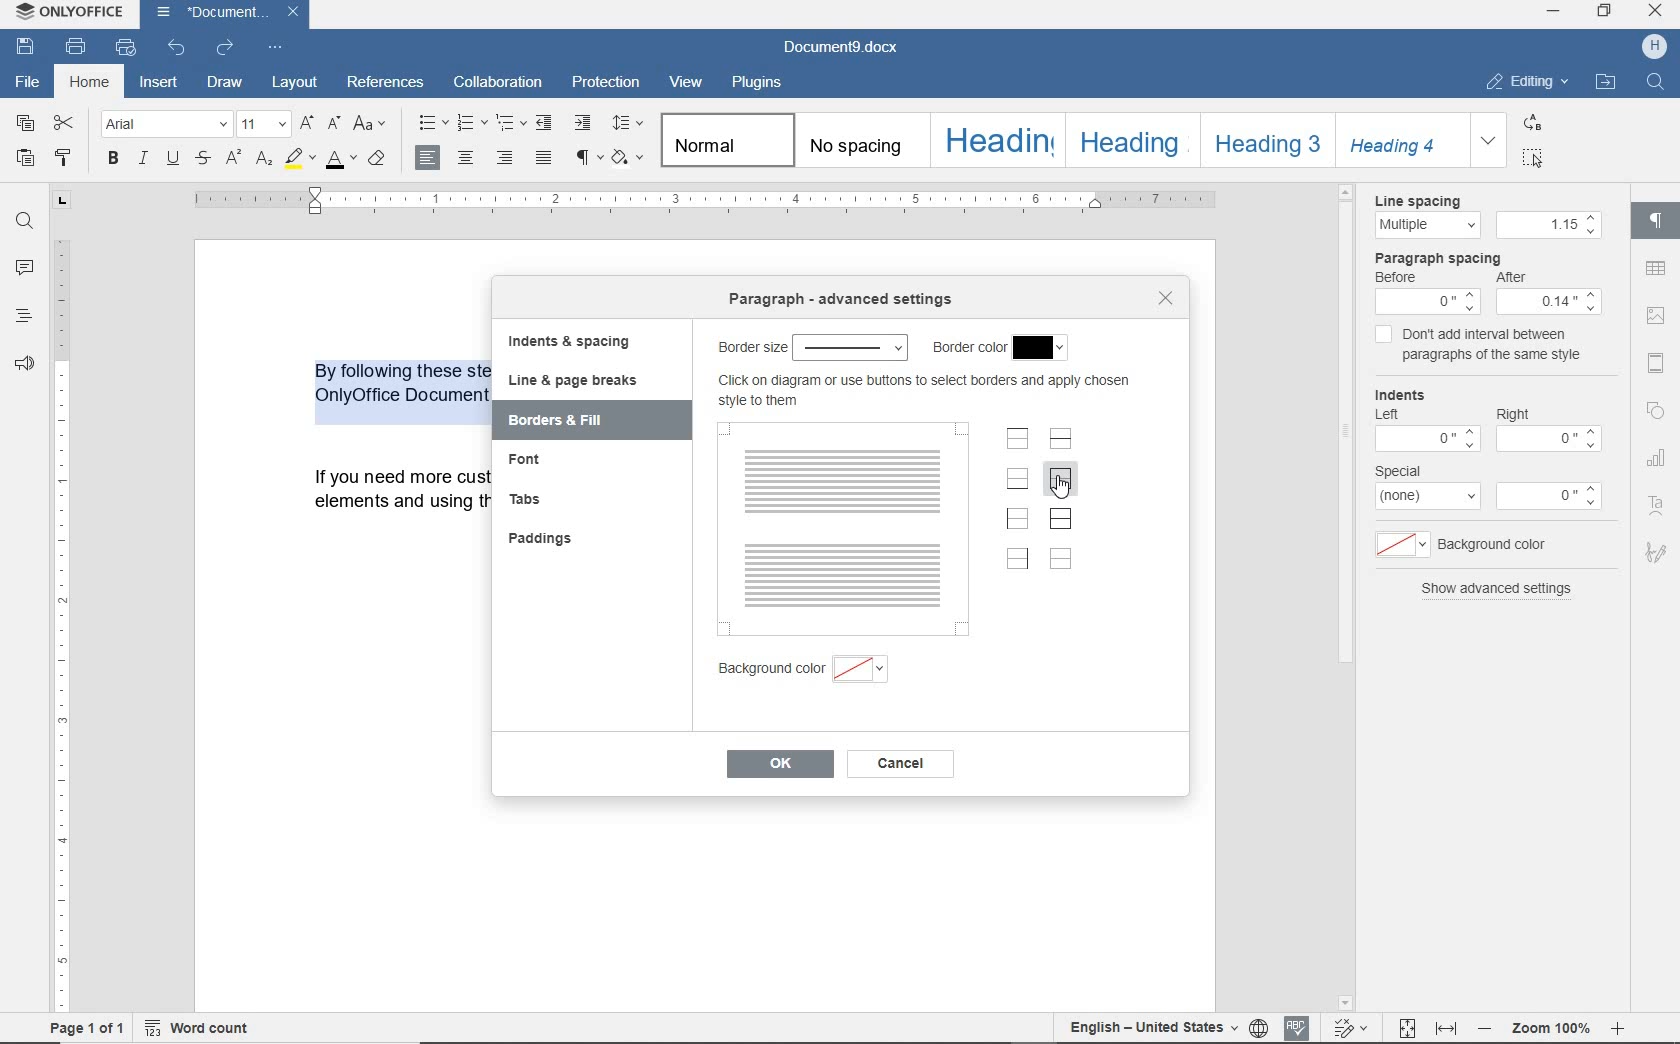 The image size is (1680, 1044). What do you see at coordinates (1017, 478) in the screenshot?
I see `set bottom border only` at bounding box center [1017, 478].